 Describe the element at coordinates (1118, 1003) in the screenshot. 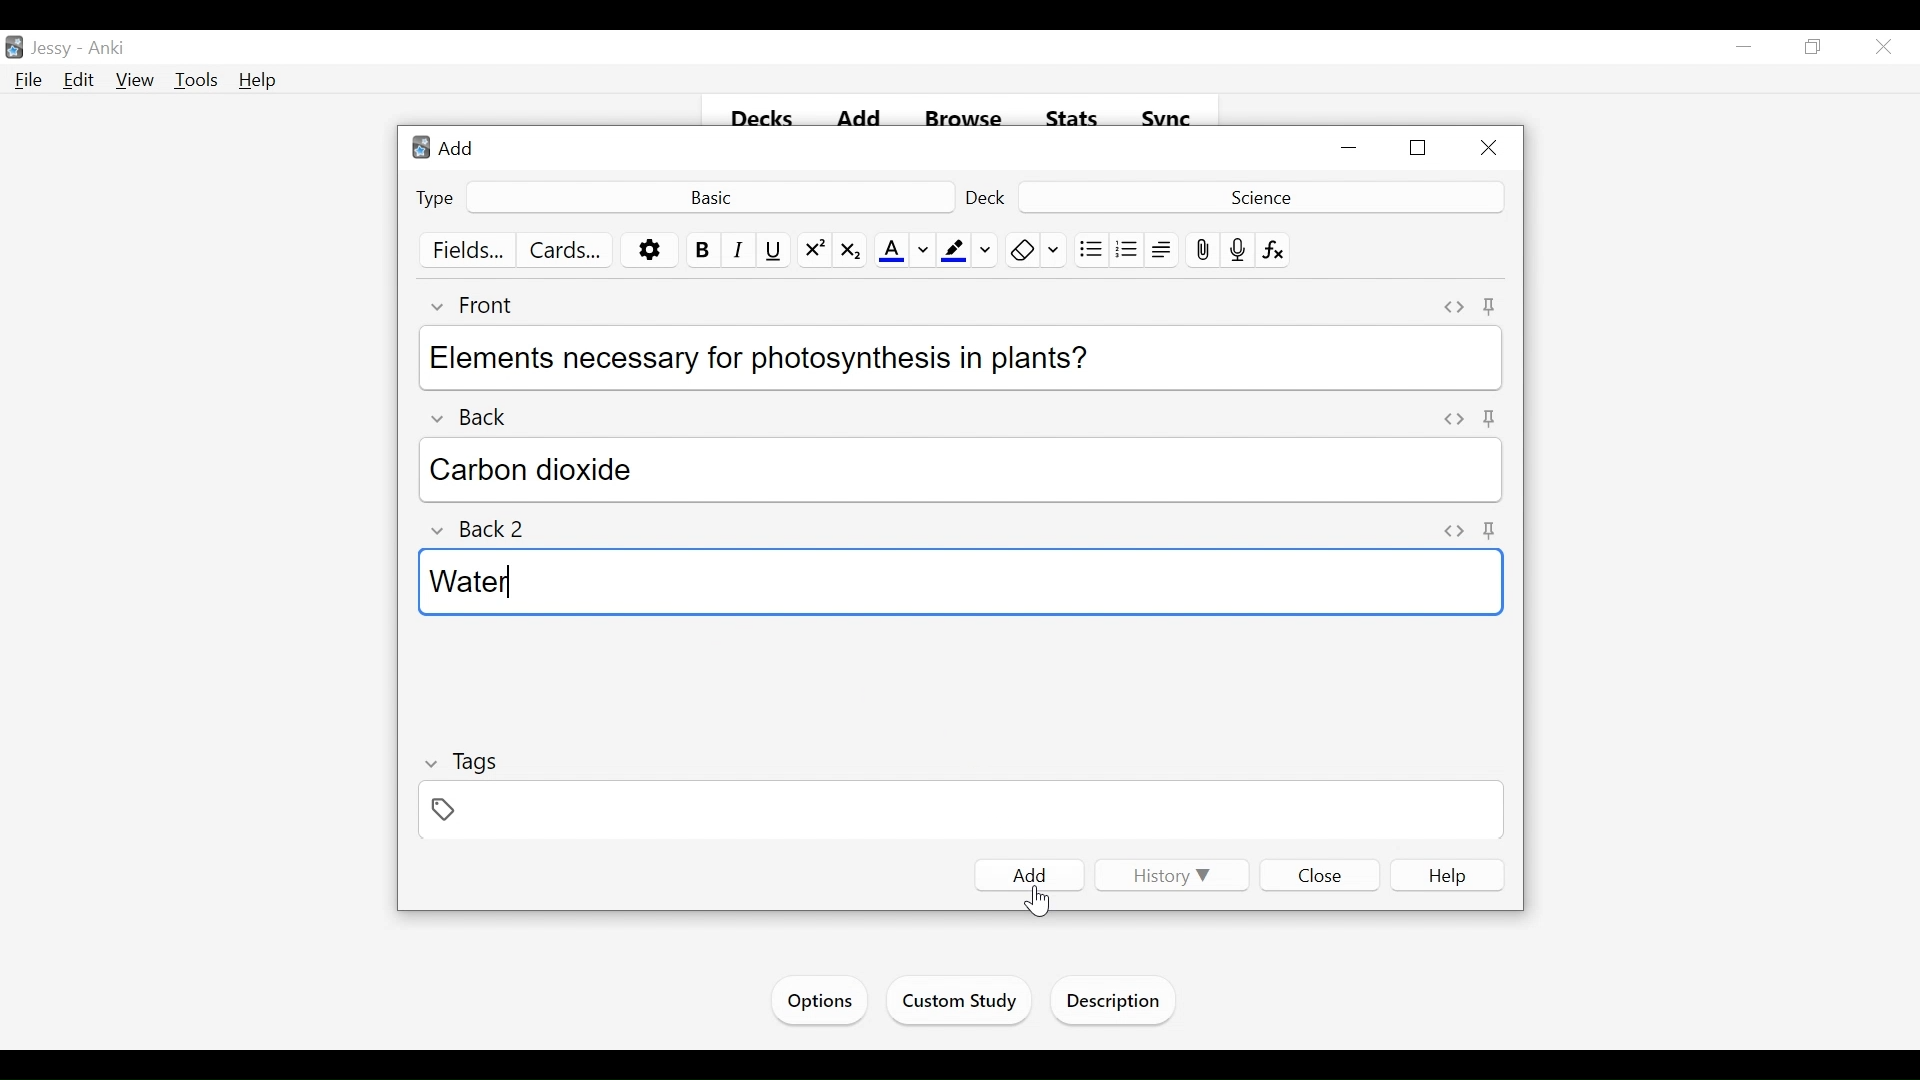

I see `Description` at that location.